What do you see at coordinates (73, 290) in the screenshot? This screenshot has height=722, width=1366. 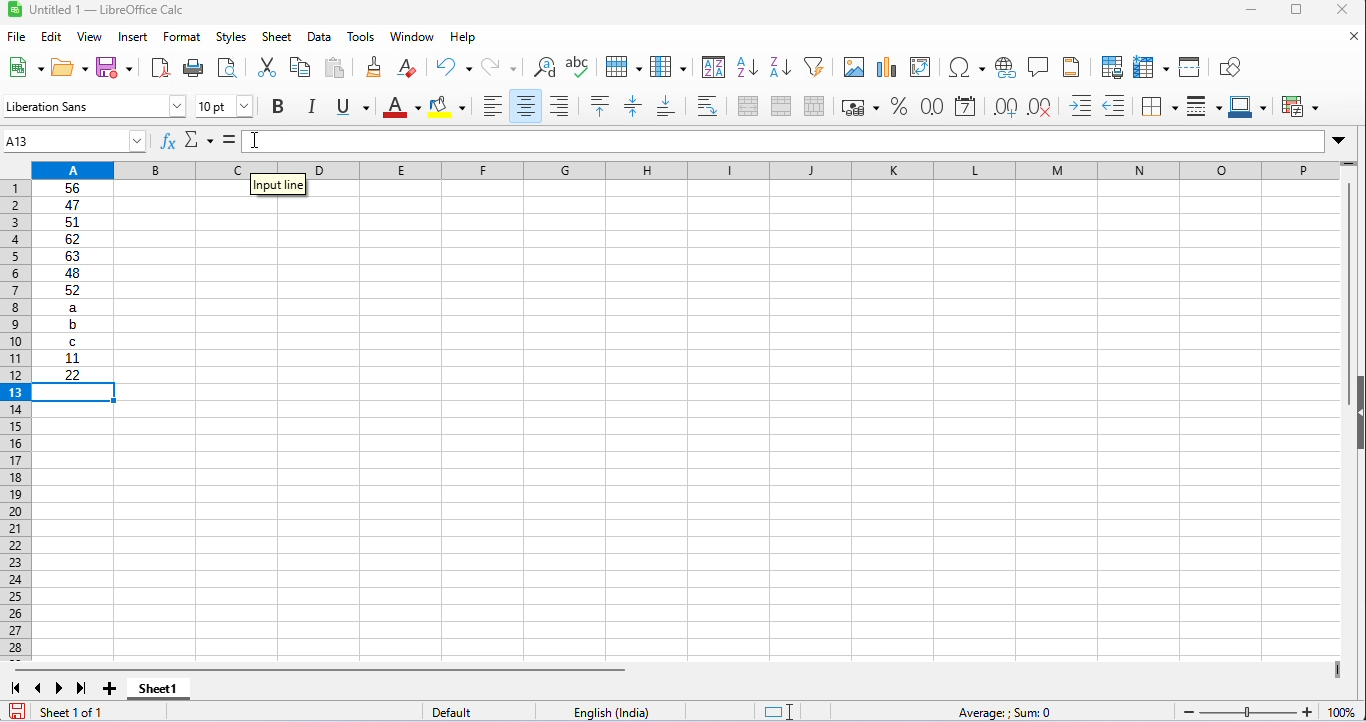 I see `52` at bounding box center [73, 290].